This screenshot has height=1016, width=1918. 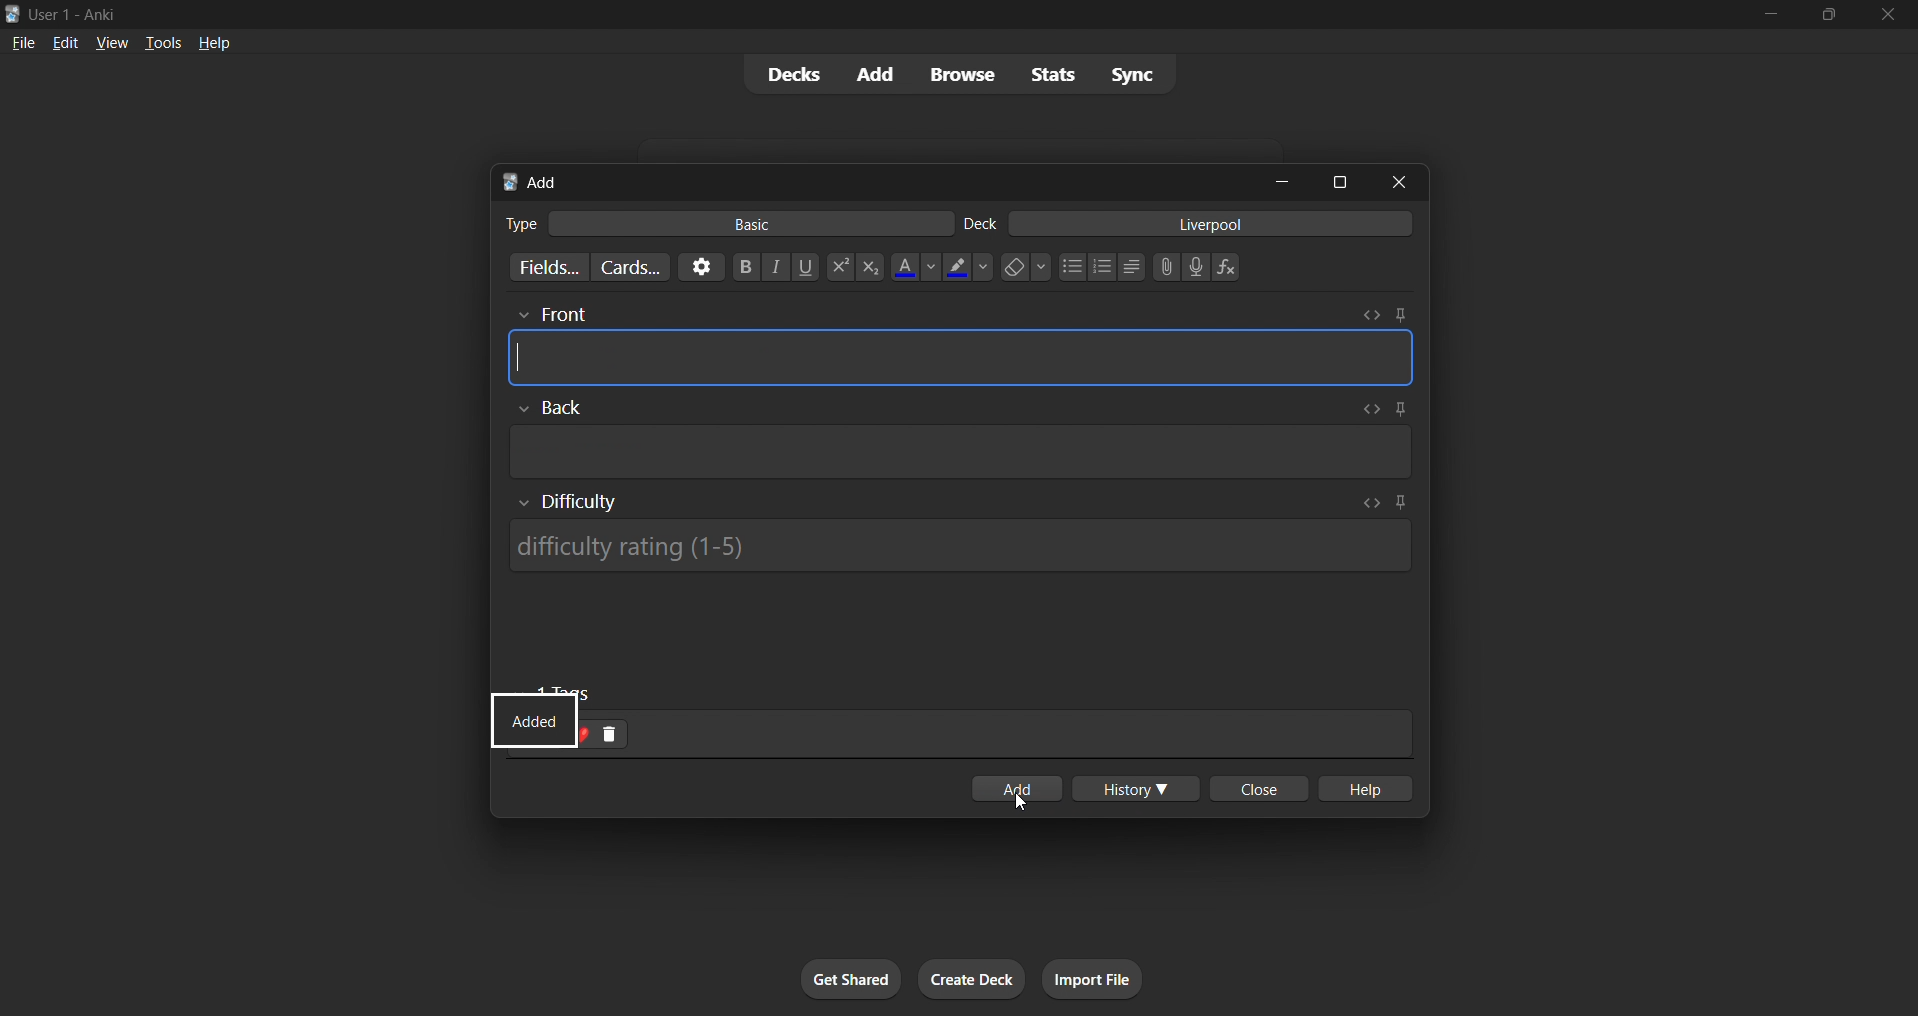 I want to click on numbered list, so click(x=1103, y=269).